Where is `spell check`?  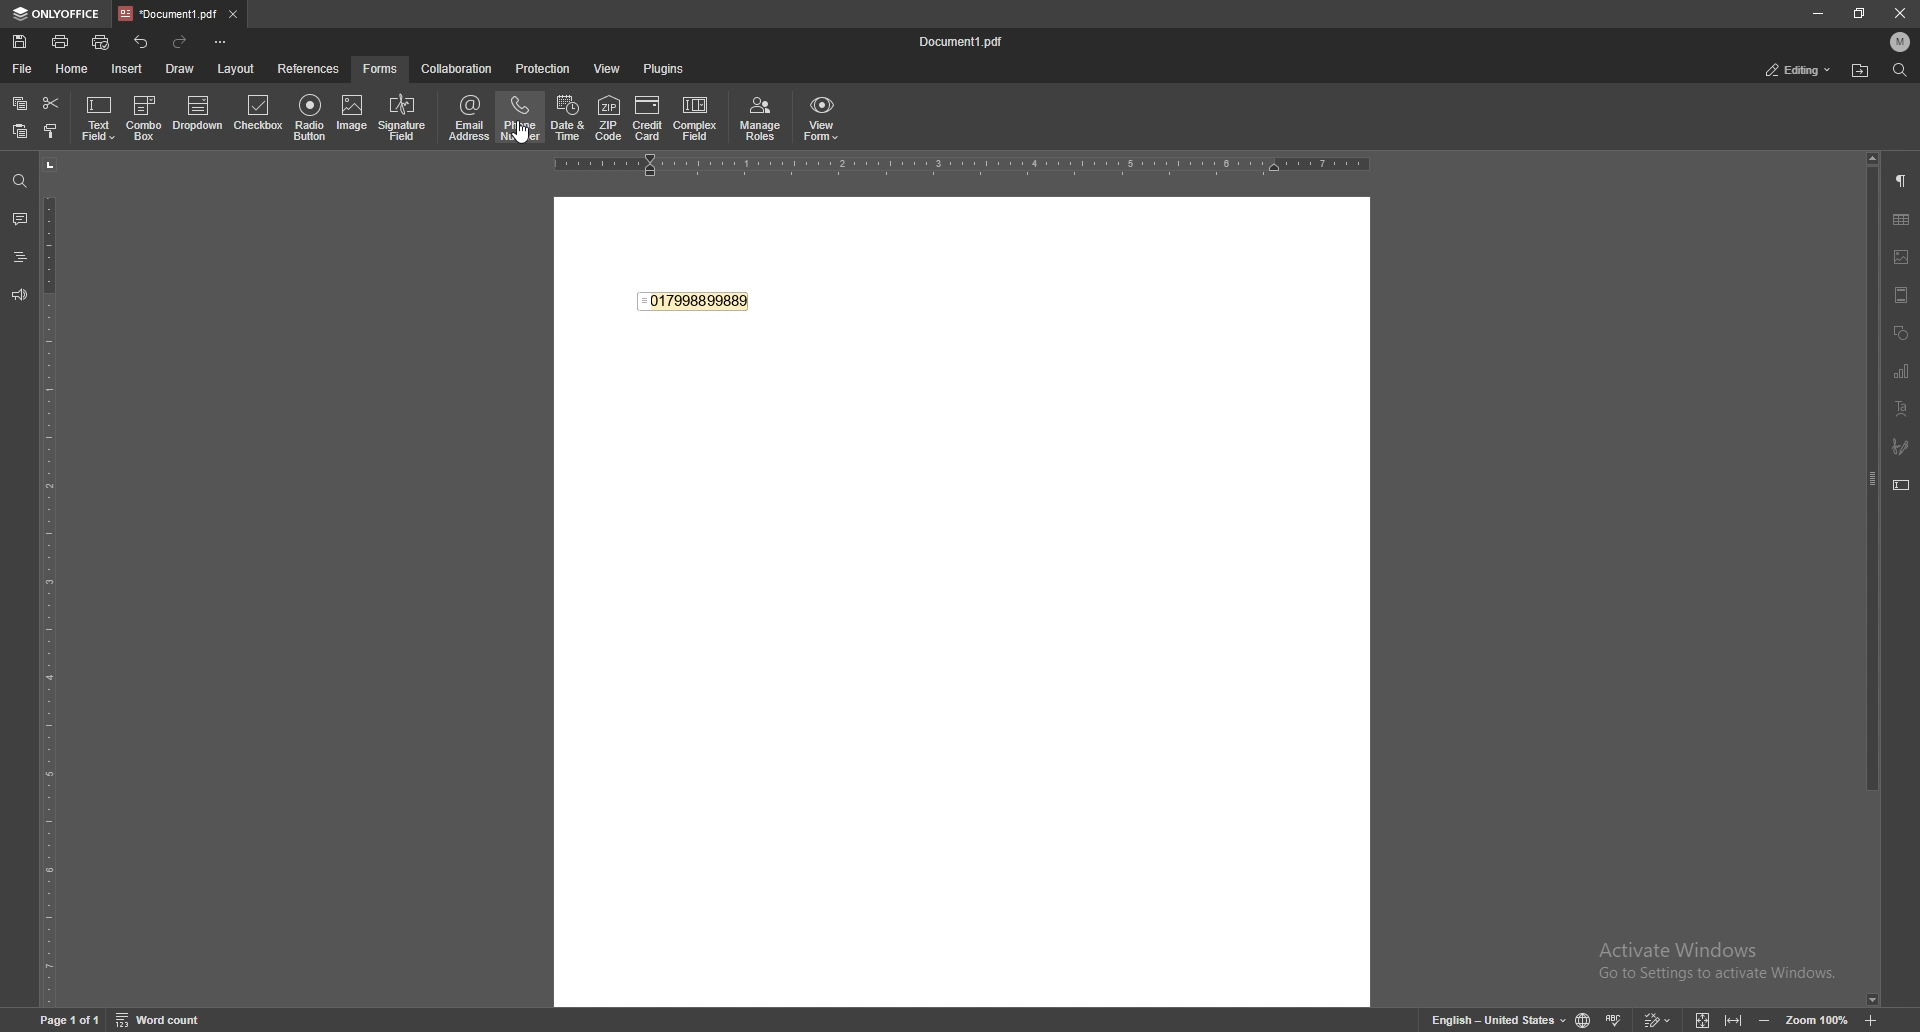
spell check is located at coordinates (1617, 1019).